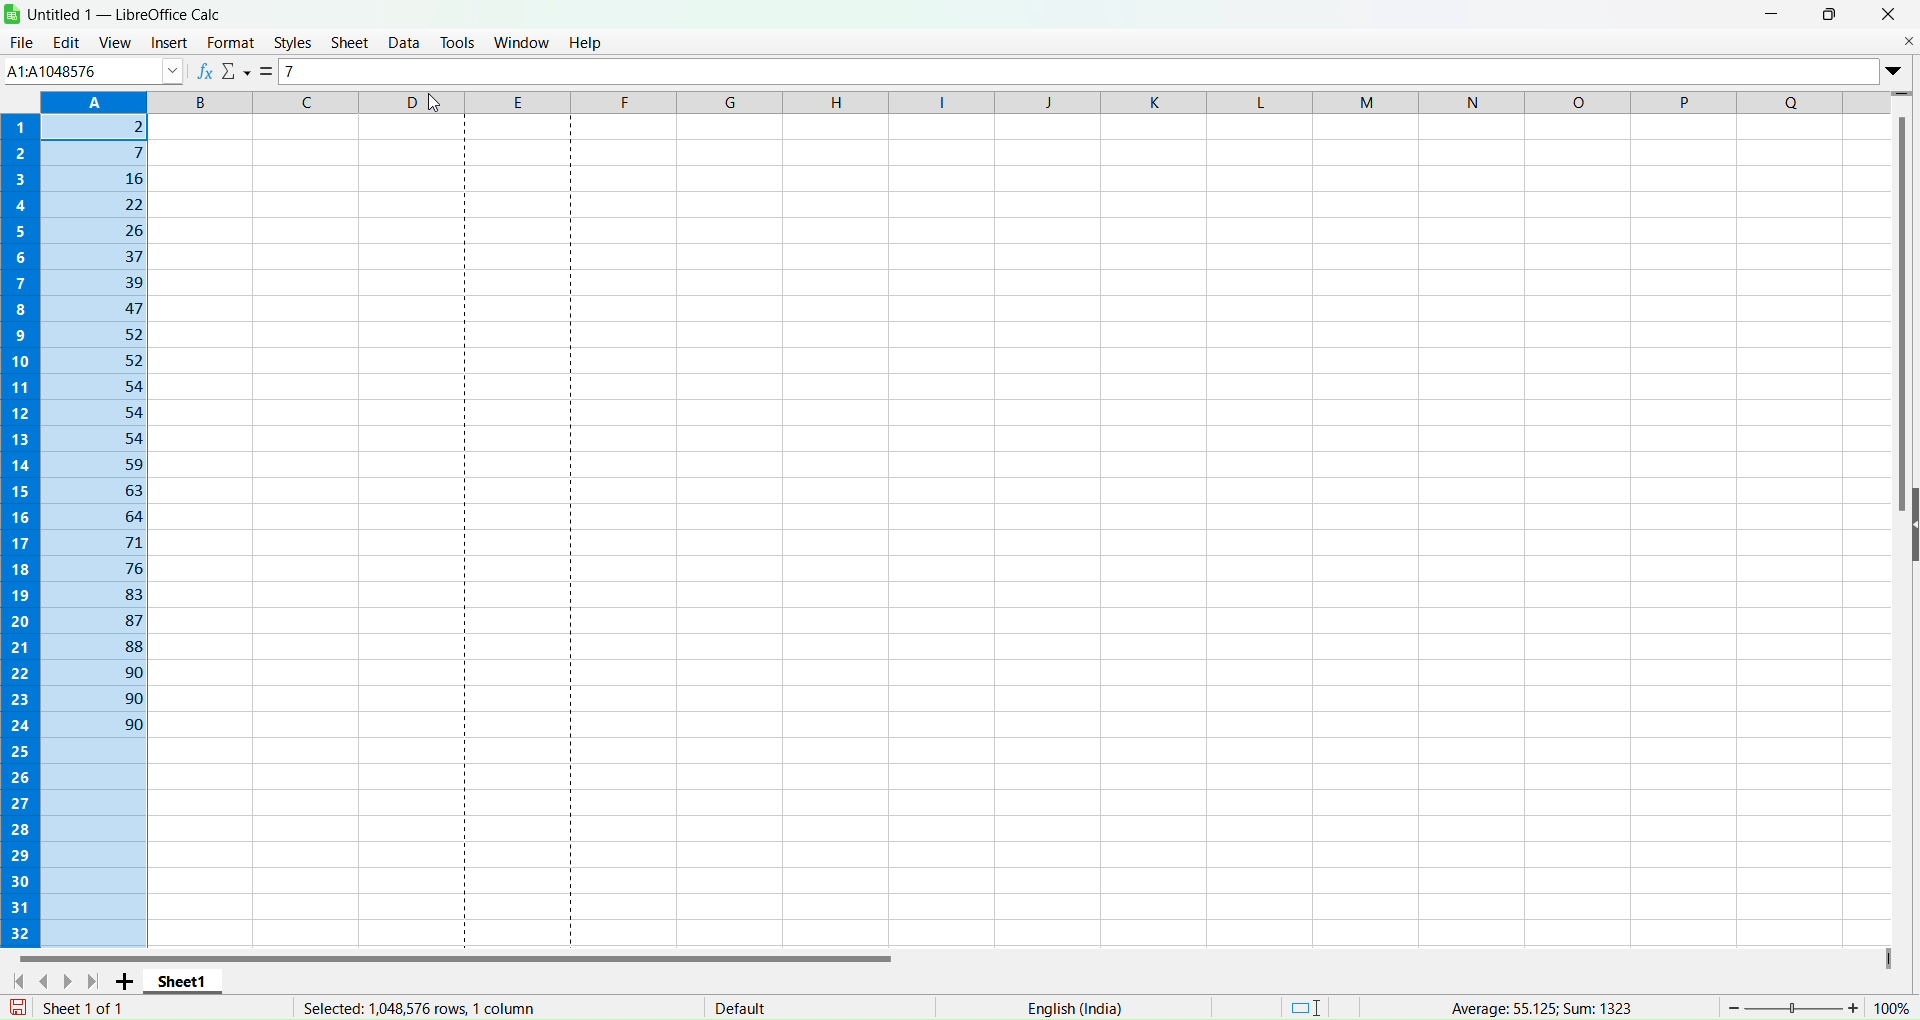 The image size is (1920, 1020). I want to click on Previous, so click(50, 979).